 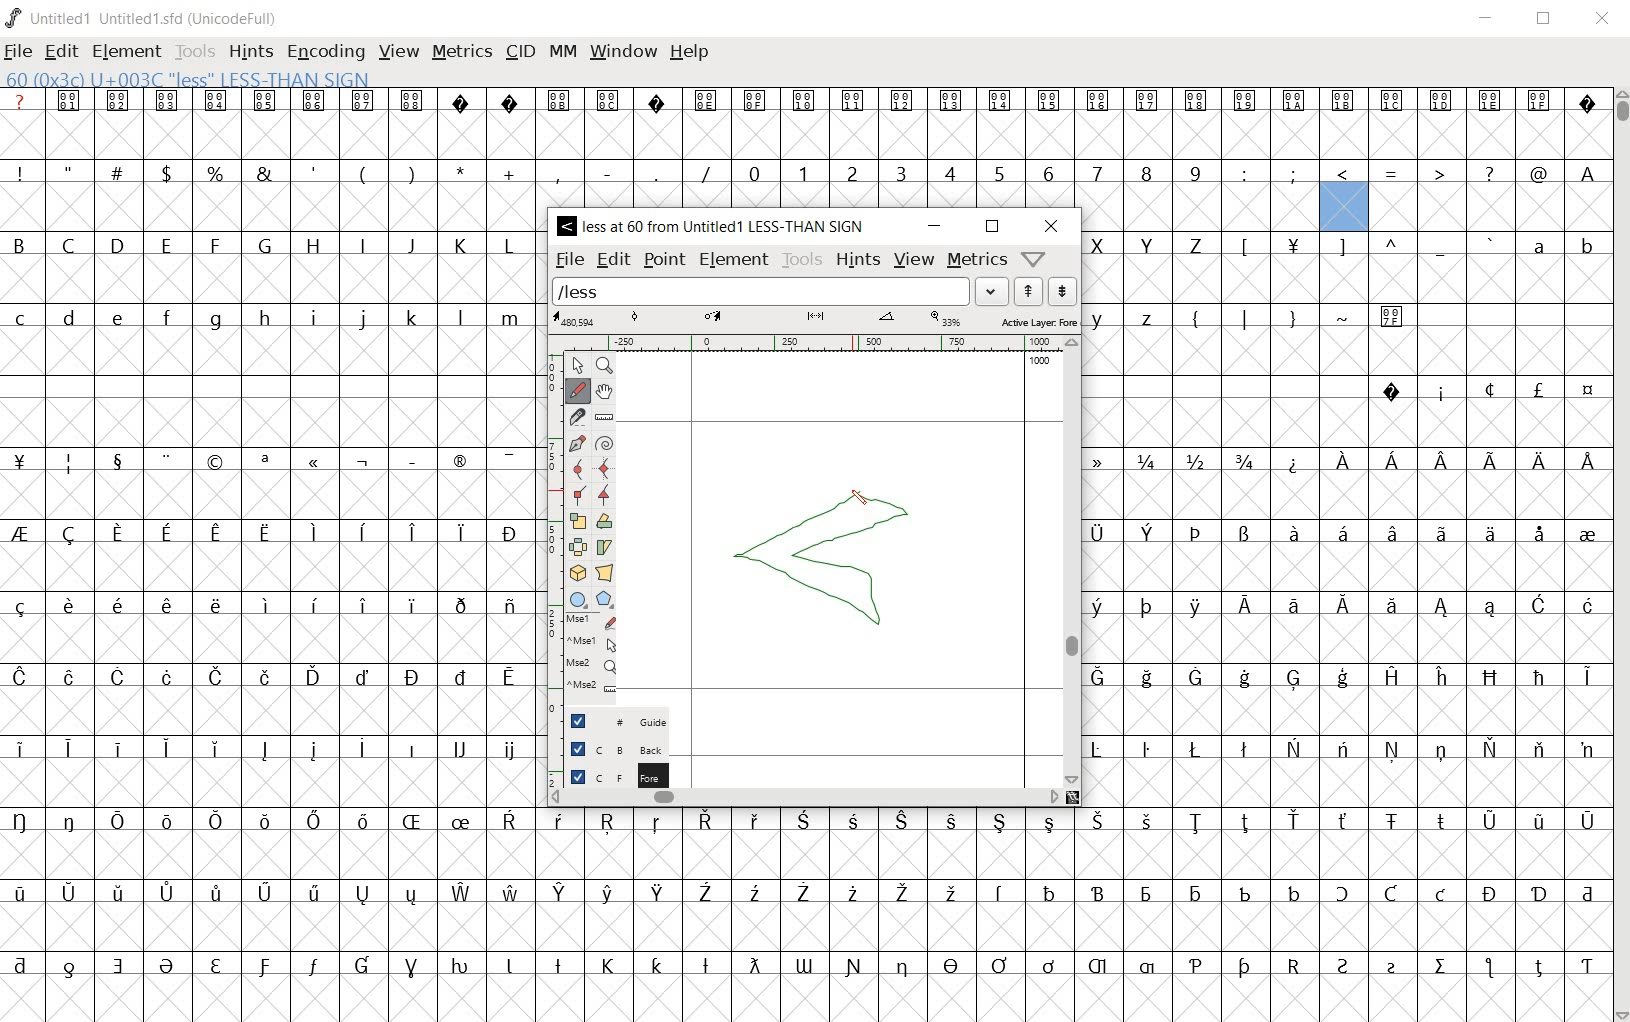 What do you see at coordinates (1051, 226) in the screenshot?
I see `close` at bounding box center [1051, 226].